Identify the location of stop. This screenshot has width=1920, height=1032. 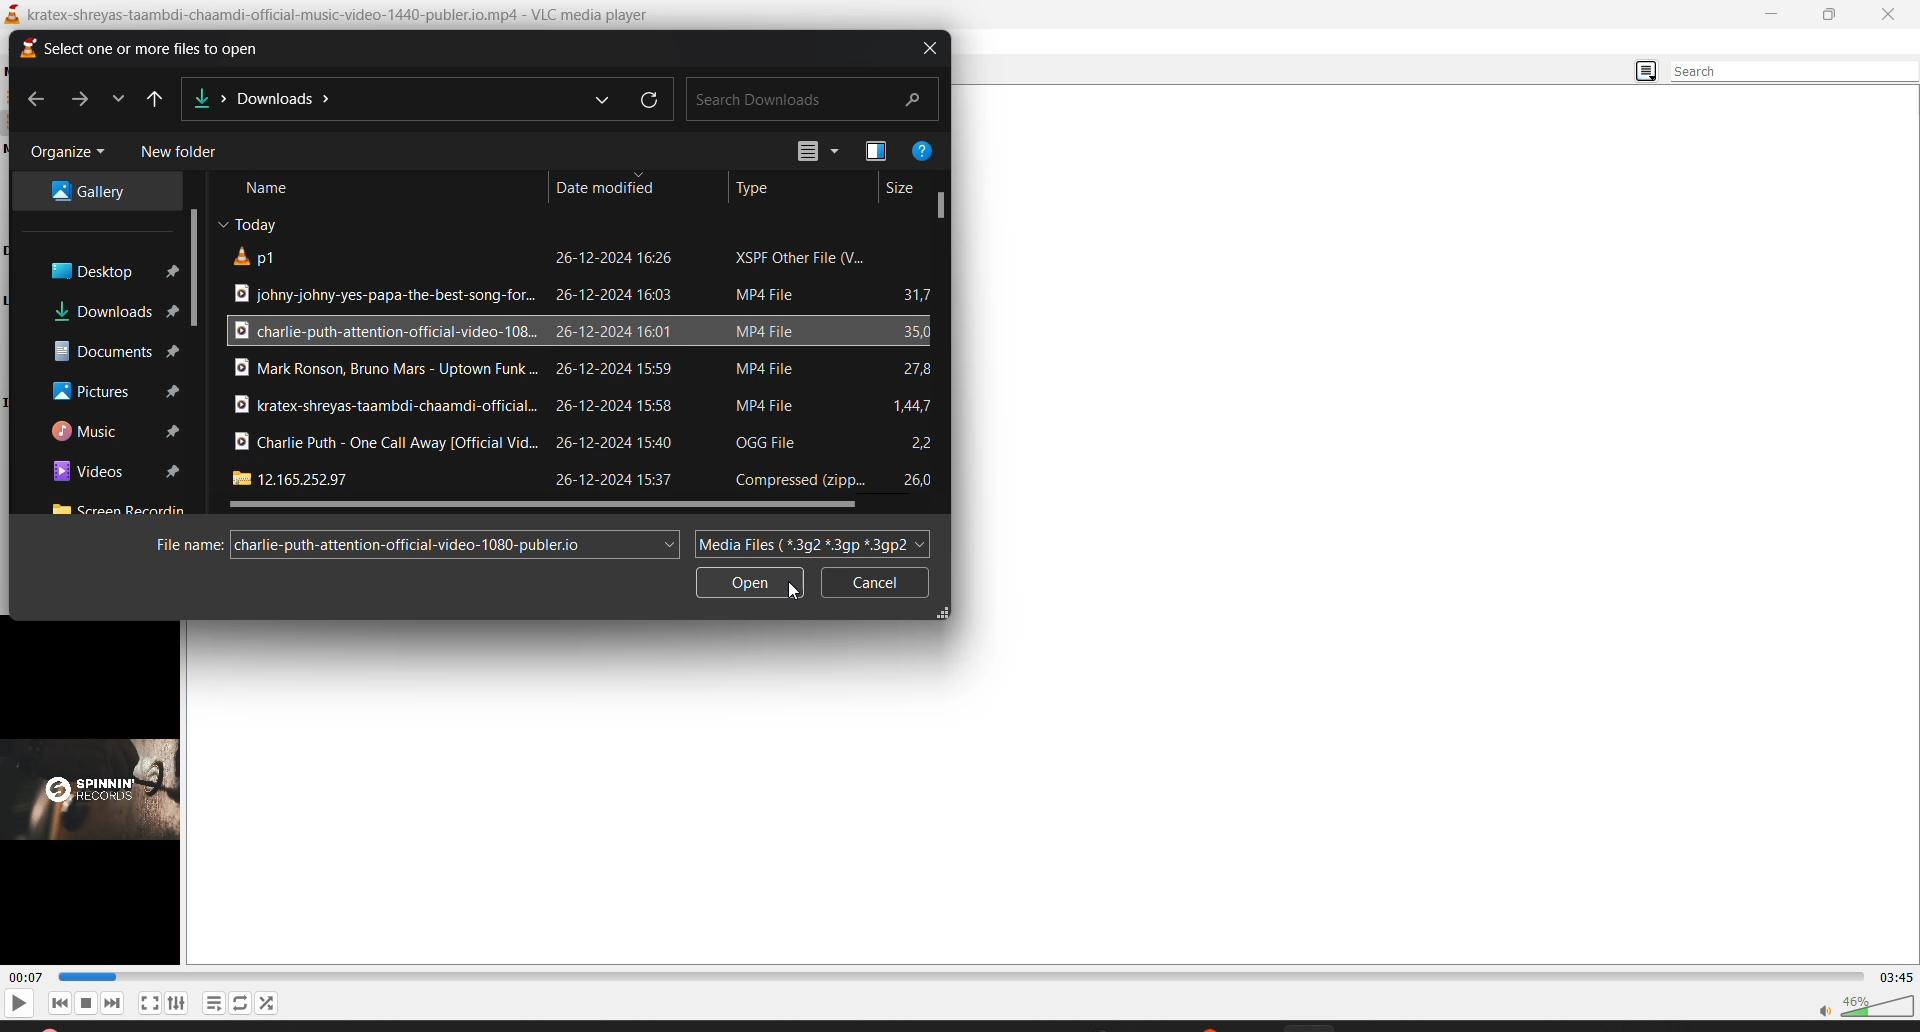
(87, 1003).